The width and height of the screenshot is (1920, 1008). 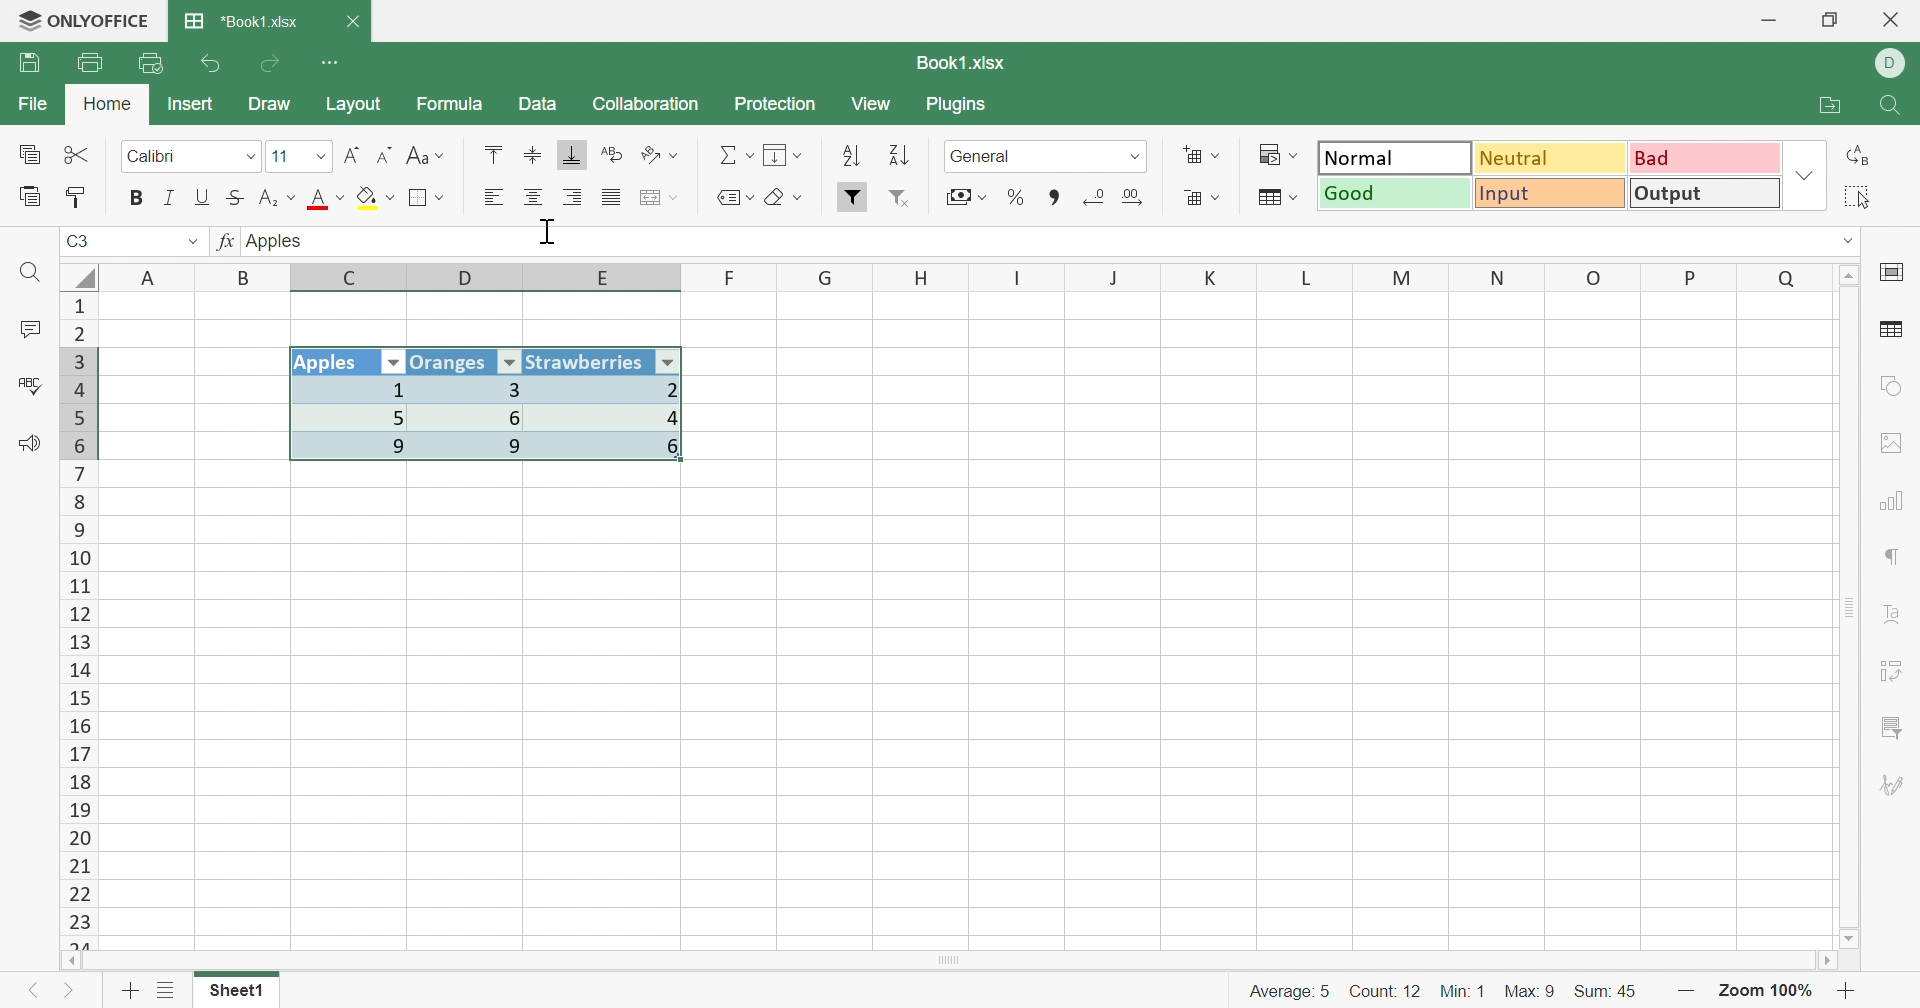 I want to click on M, so click(x=1402, y=277).